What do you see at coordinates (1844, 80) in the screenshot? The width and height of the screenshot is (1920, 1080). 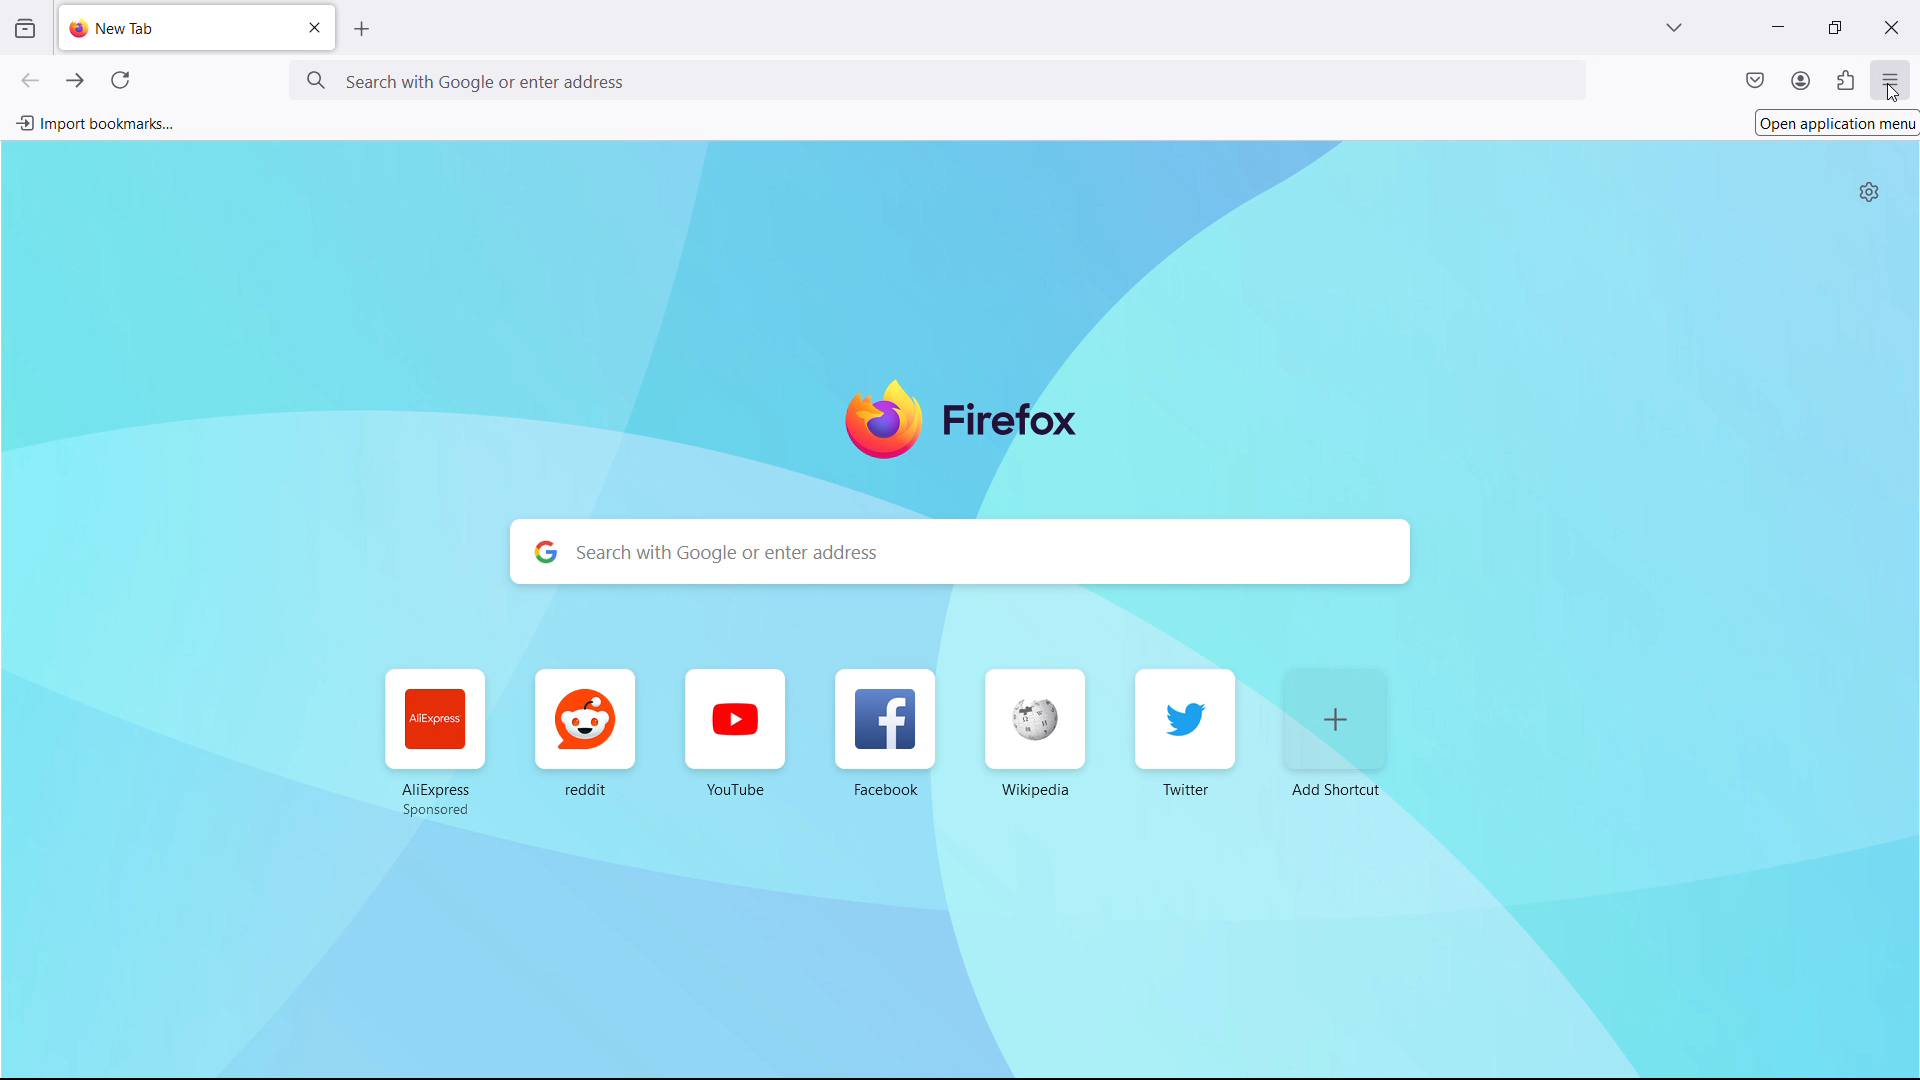 I see `extensions` at bounding box center [1844, 80].